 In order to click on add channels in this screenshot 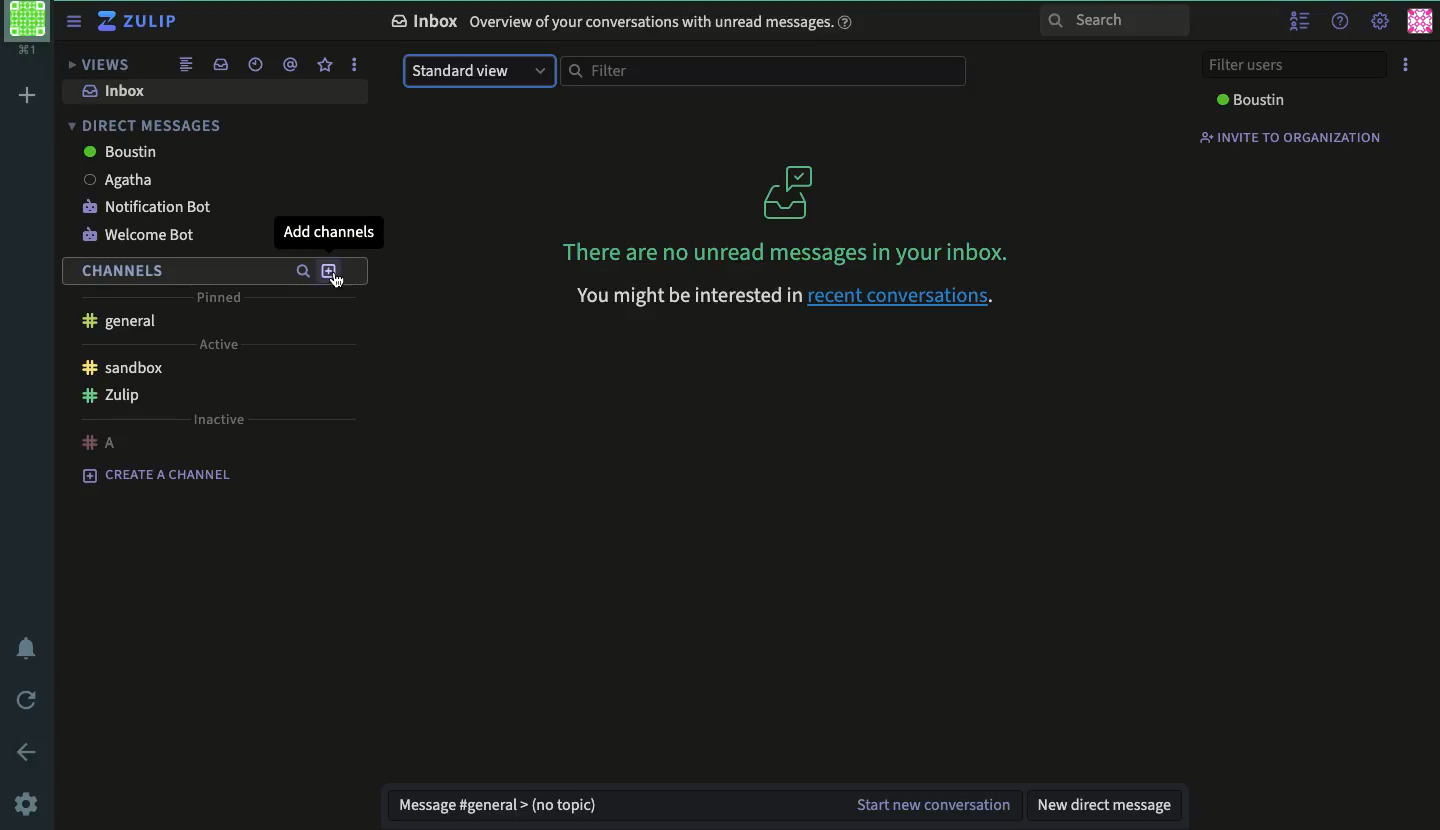, I will do `click(326, 234)`.